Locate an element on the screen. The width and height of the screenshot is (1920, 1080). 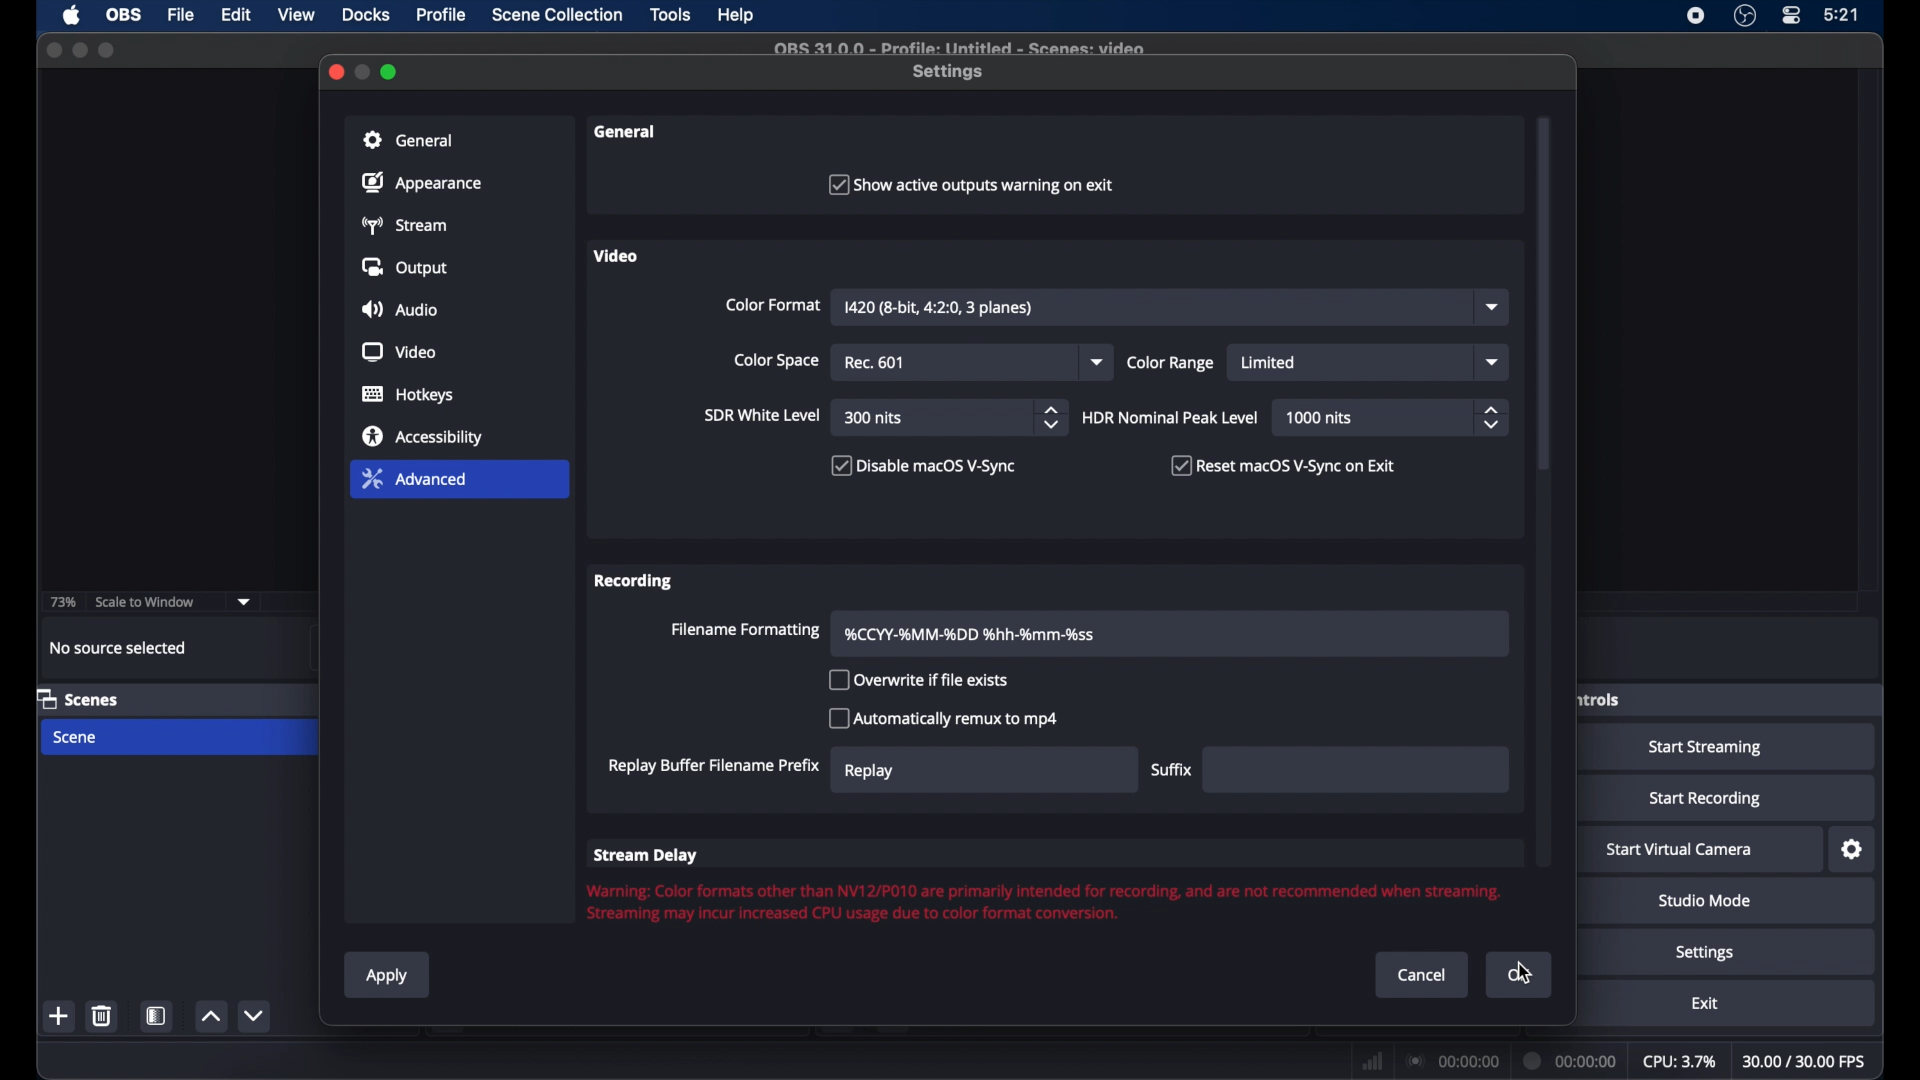
decrement is located at coordinates (257, 1015).